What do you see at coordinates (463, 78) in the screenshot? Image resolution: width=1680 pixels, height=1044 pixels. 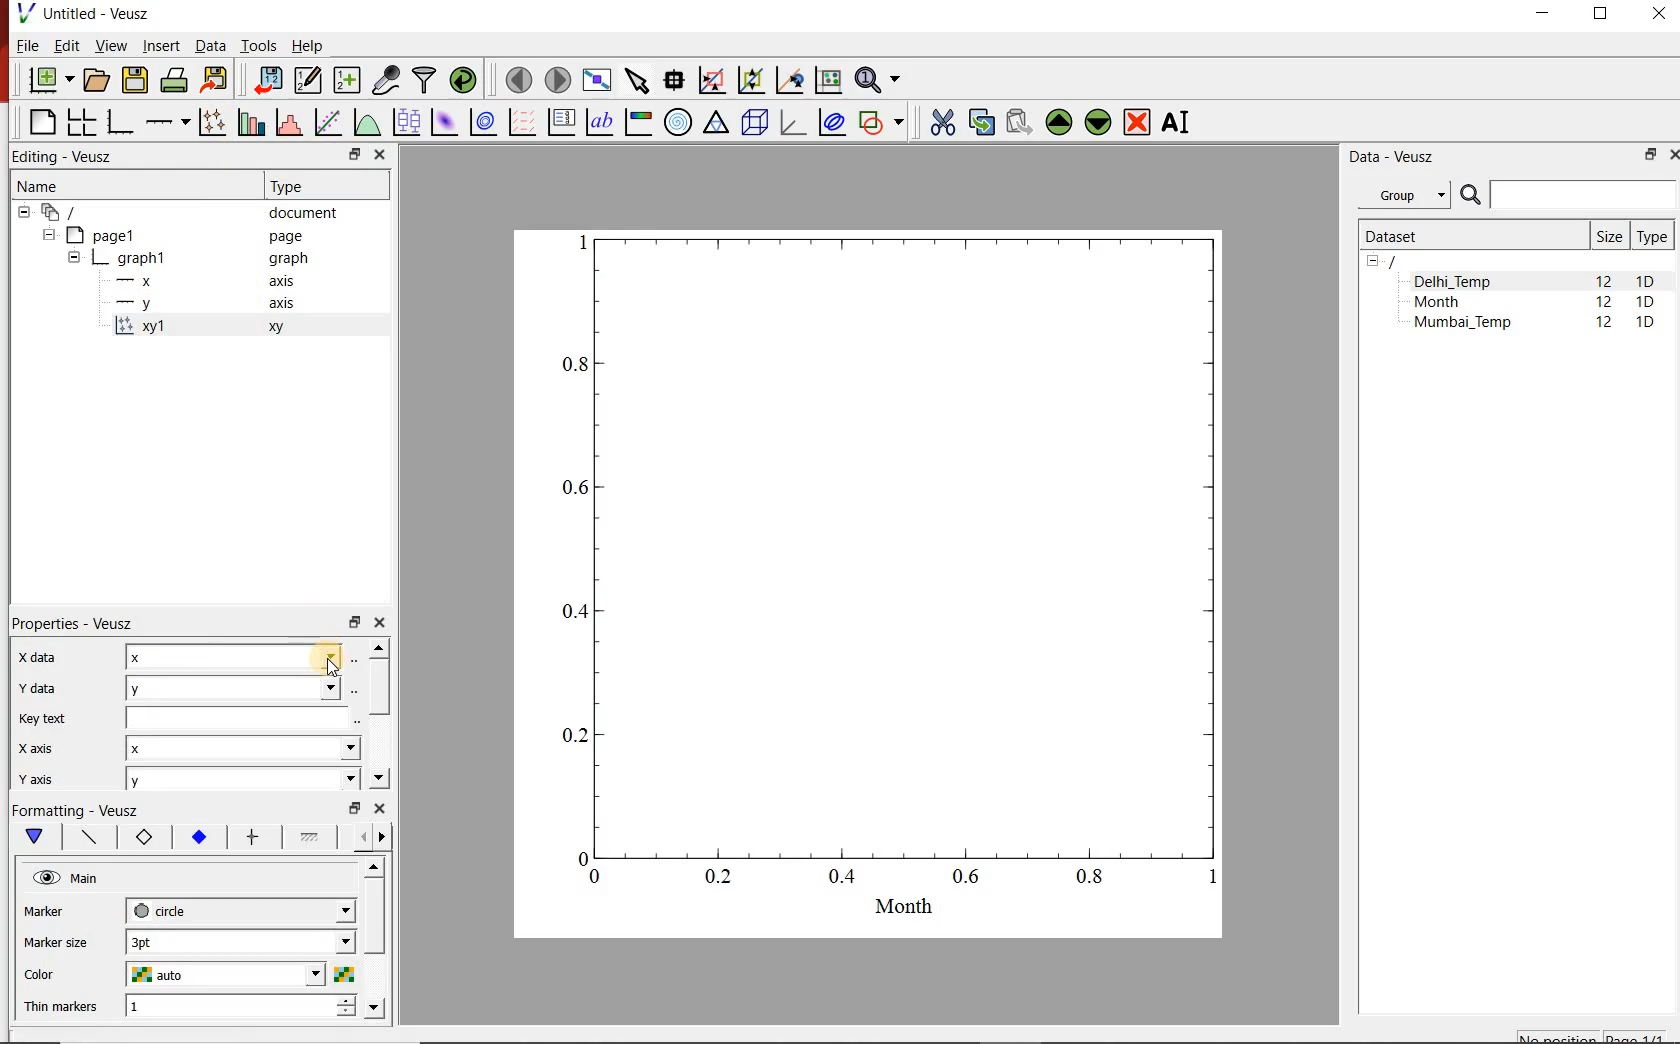 I see `reload linked datasets` at bounding box center [463, 78].